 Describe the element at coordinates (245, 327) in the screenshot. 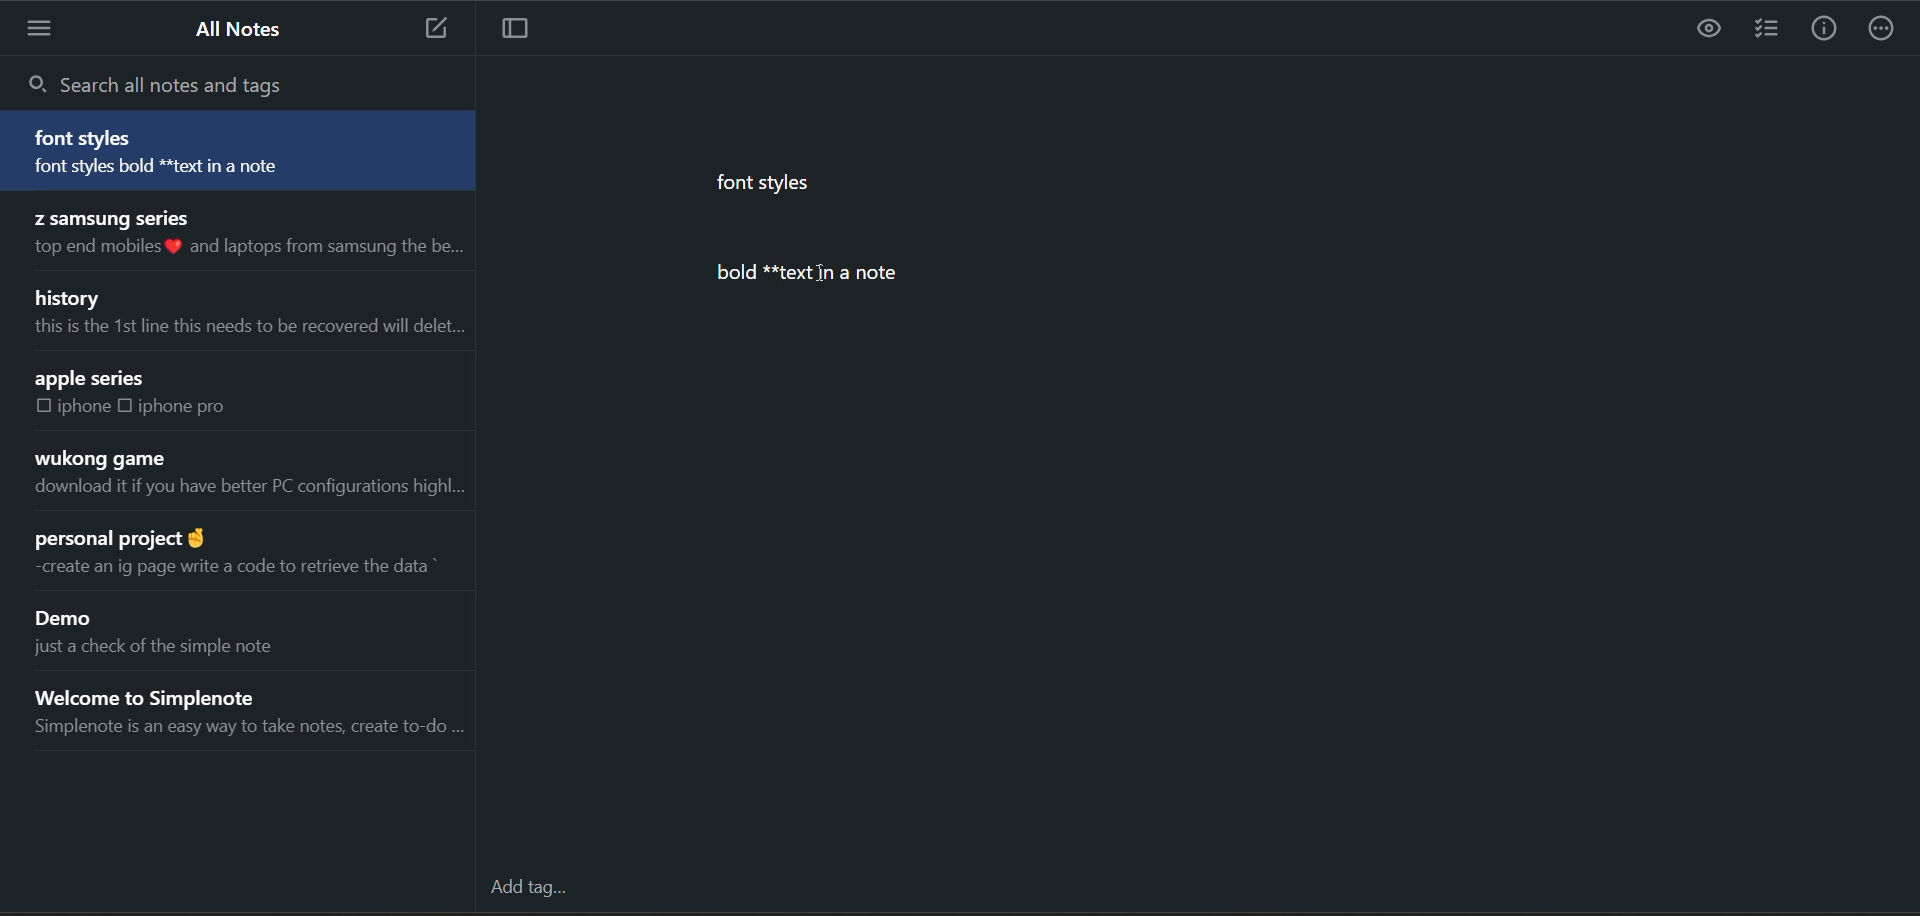

I see `this is the 1st line this needs to be recovered will delet...` at that location.